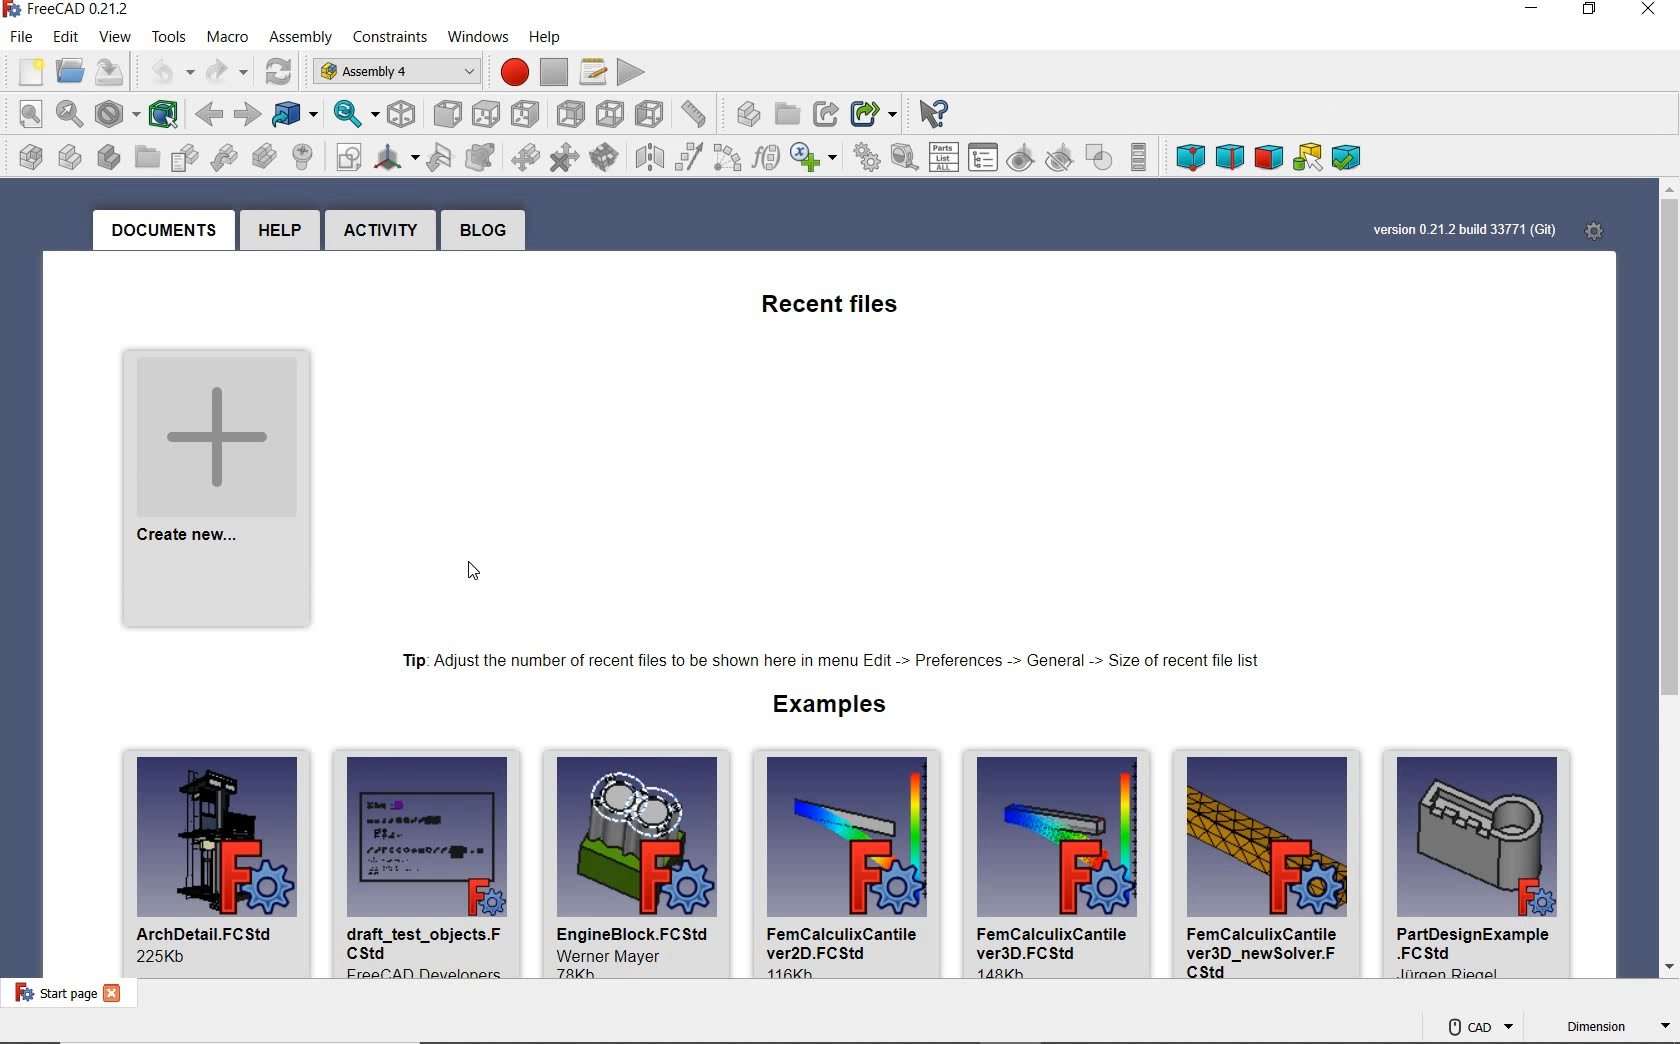 The width and height of the screenshot is (1680, 1044). I want to click on documents, so click(163, 230).